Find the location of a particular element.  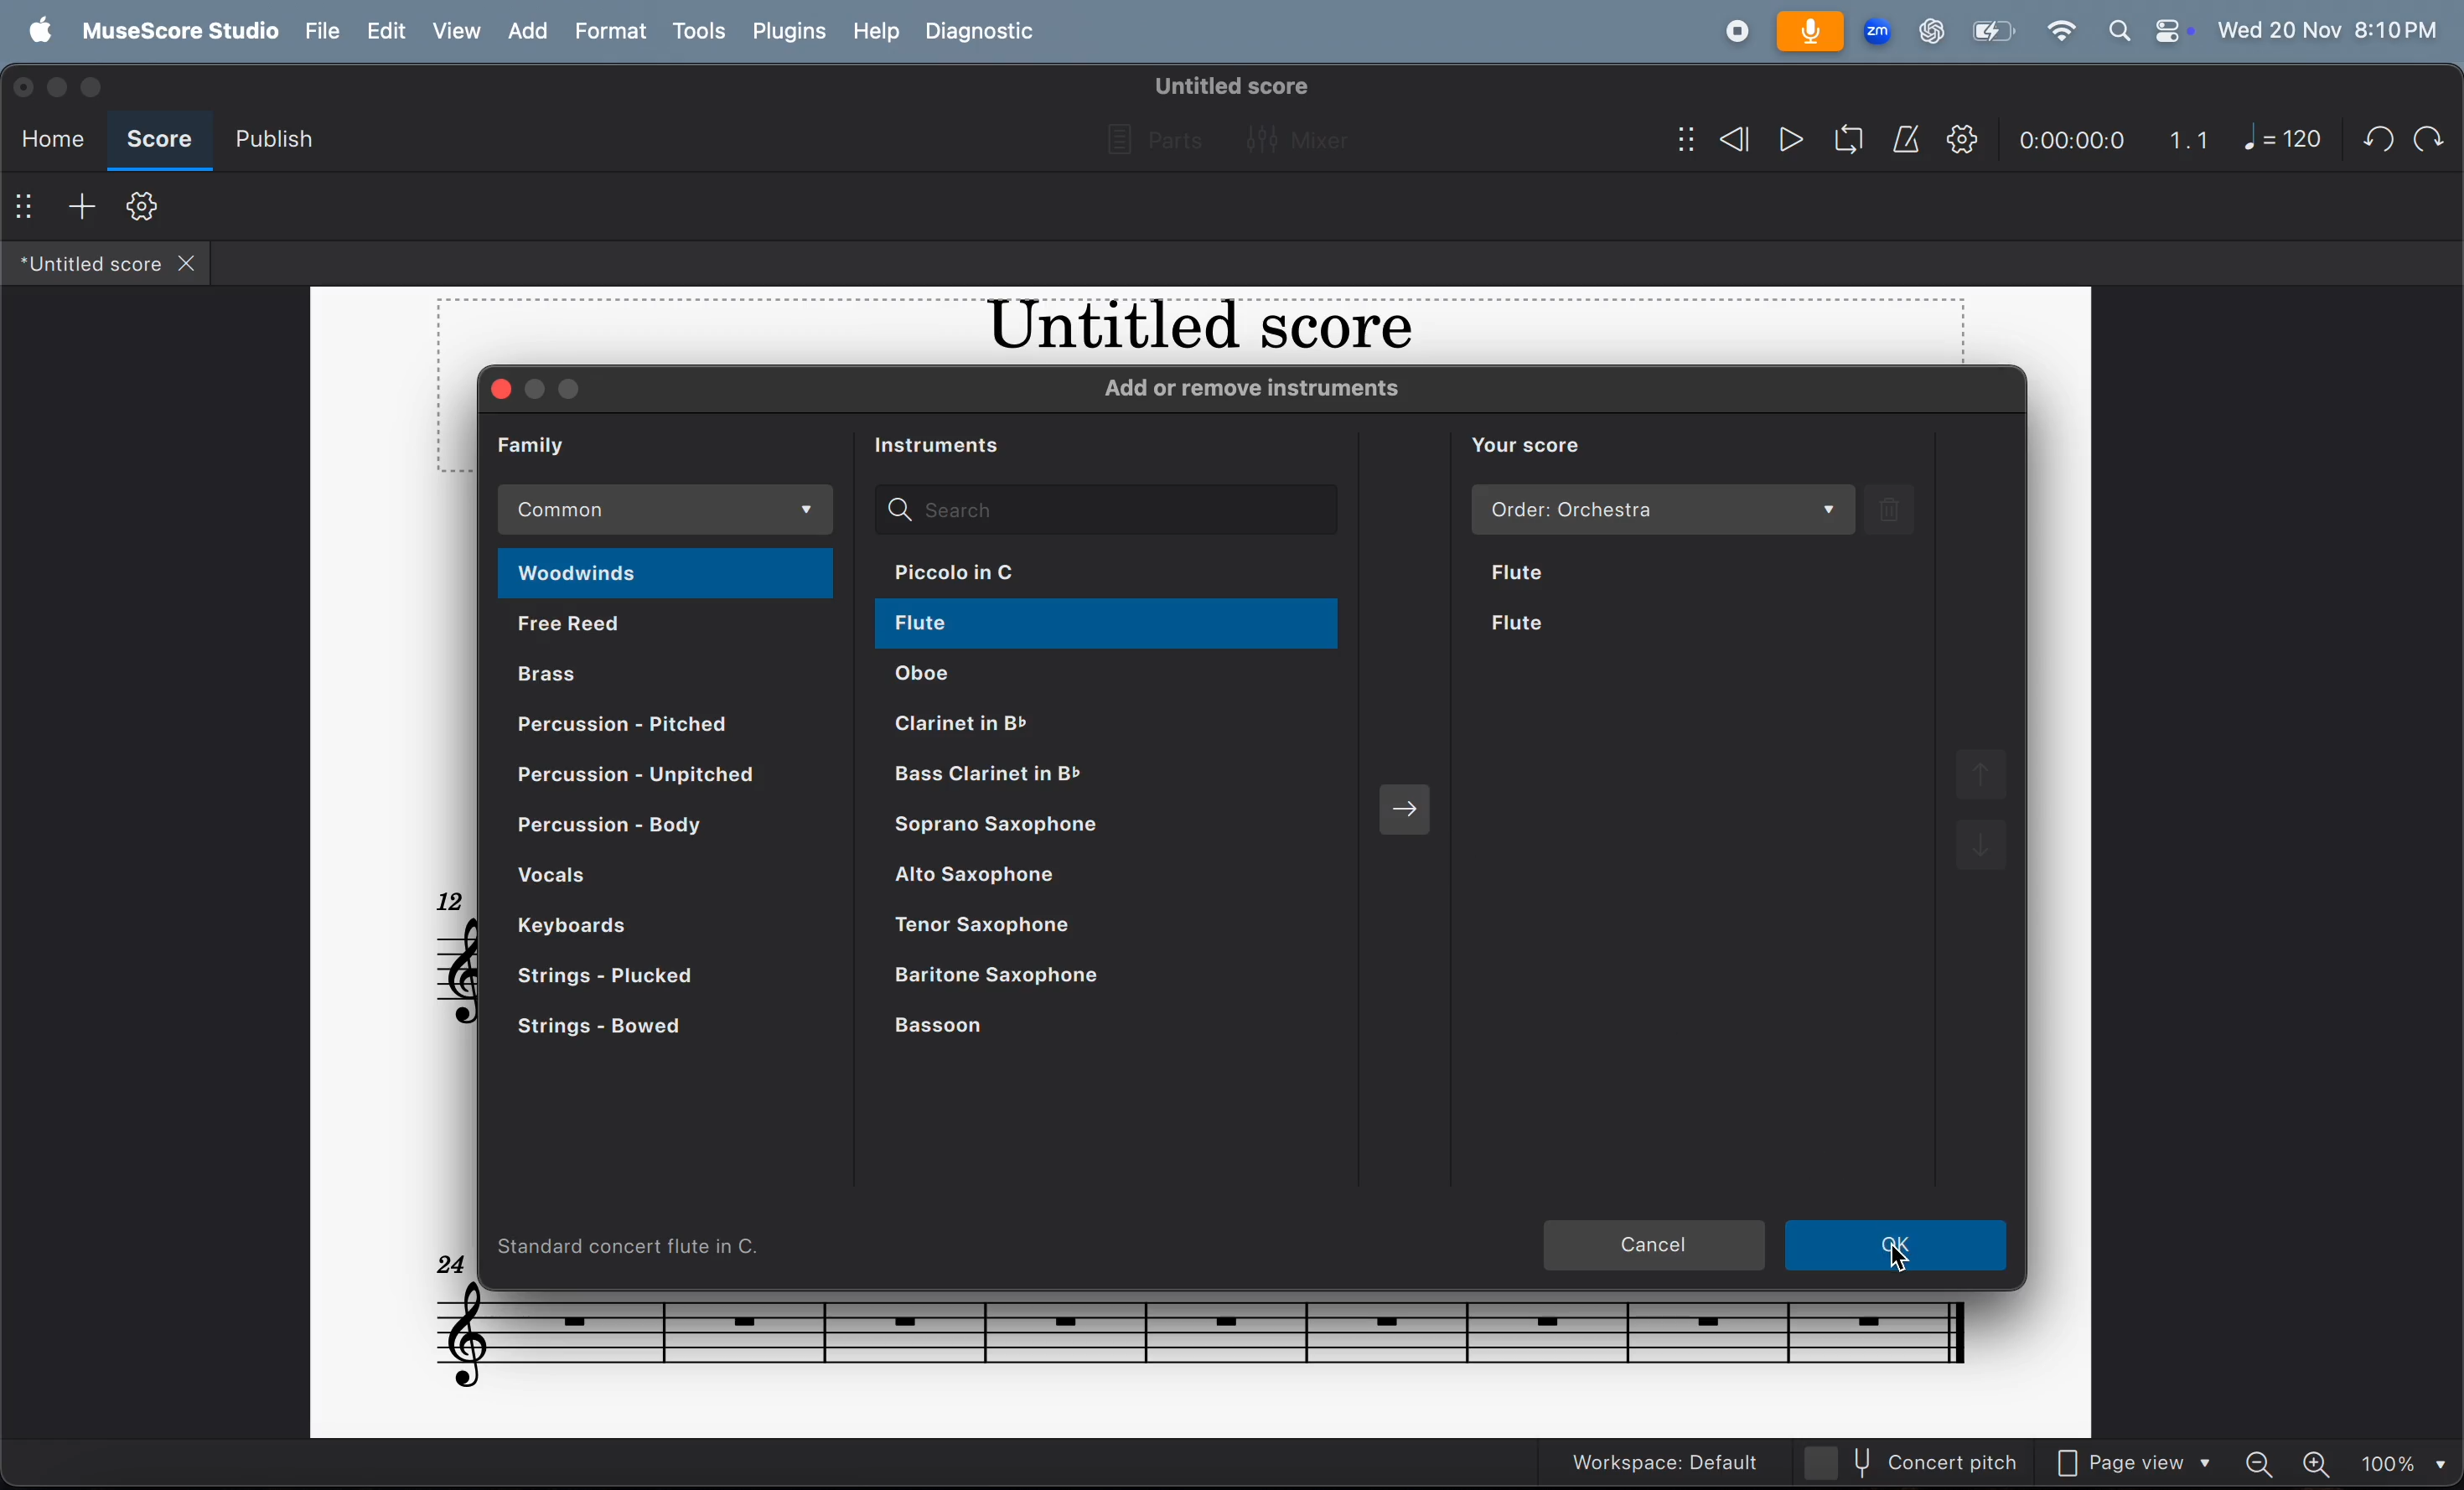

notes is located at coordinates (1192, 1337).